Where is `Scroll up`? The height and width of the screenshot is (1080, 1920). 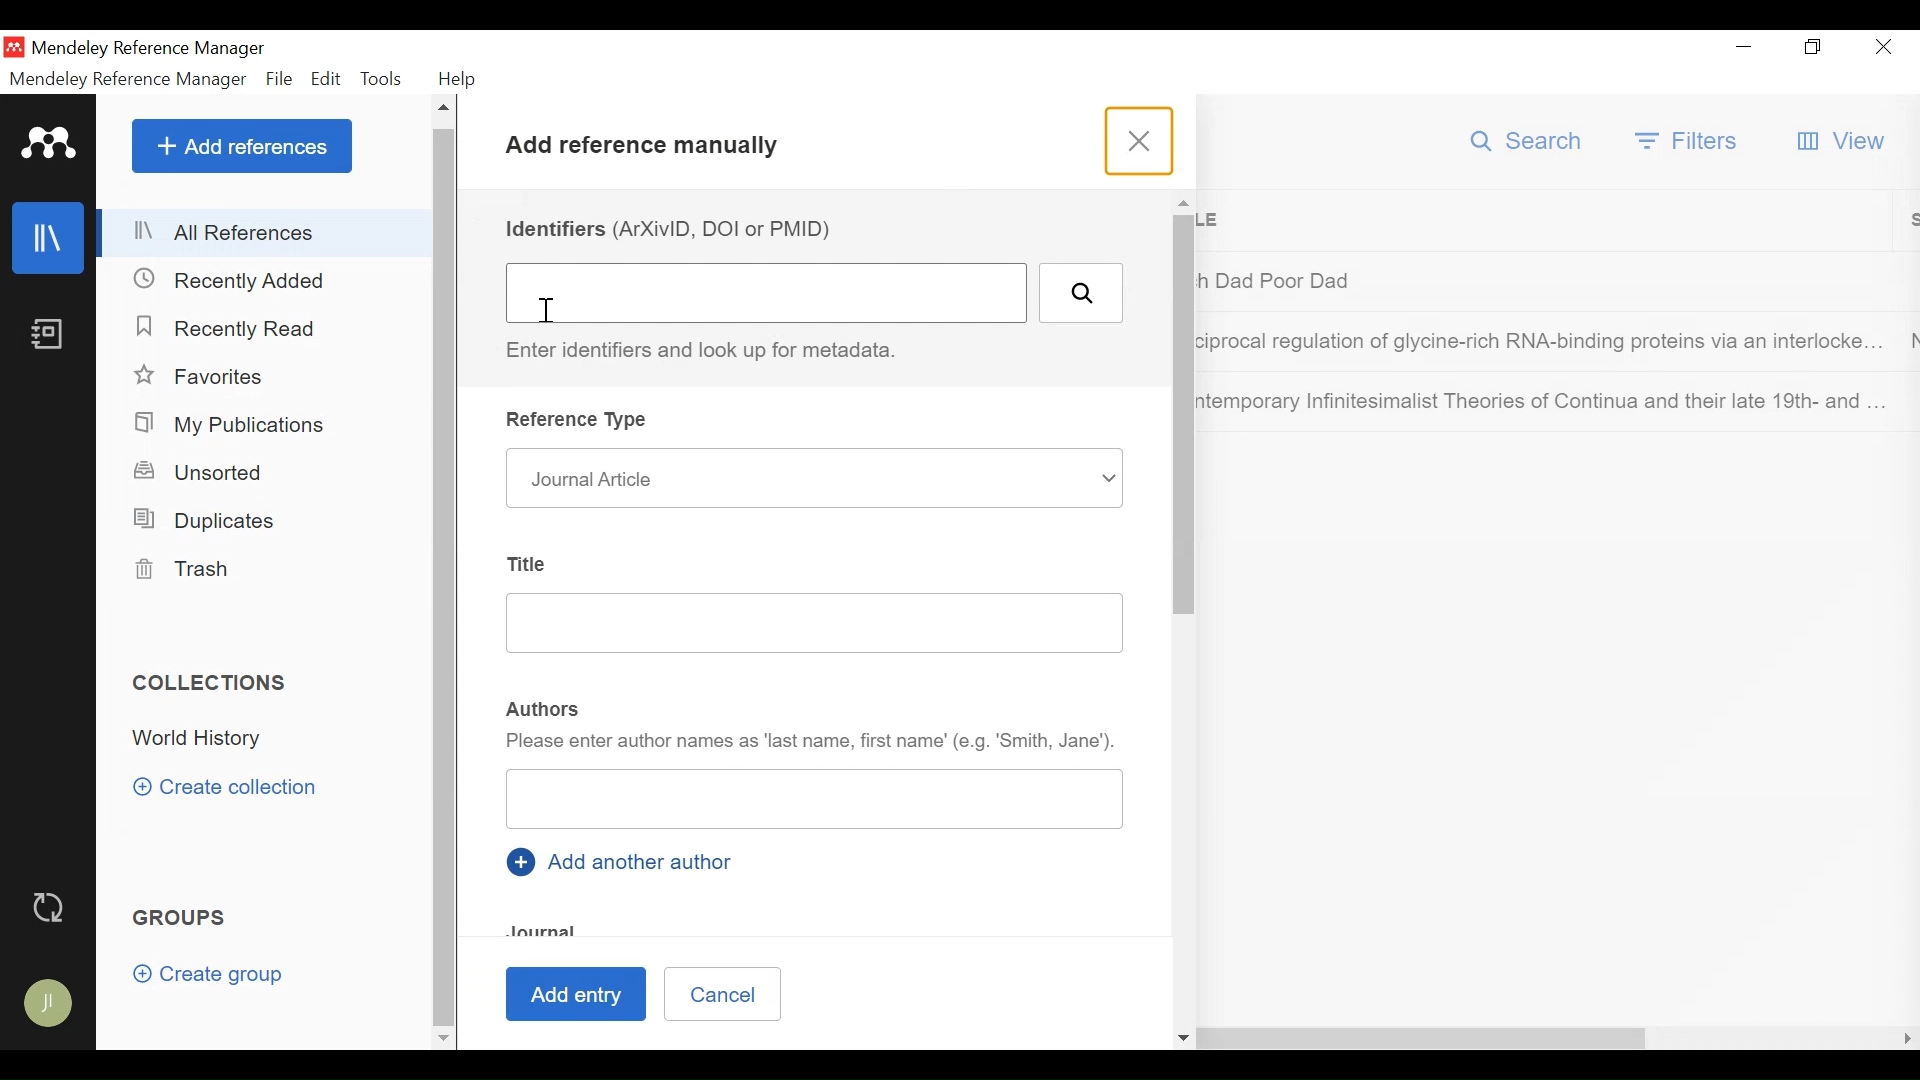
Scroll up is located at coordinates (443, 110).